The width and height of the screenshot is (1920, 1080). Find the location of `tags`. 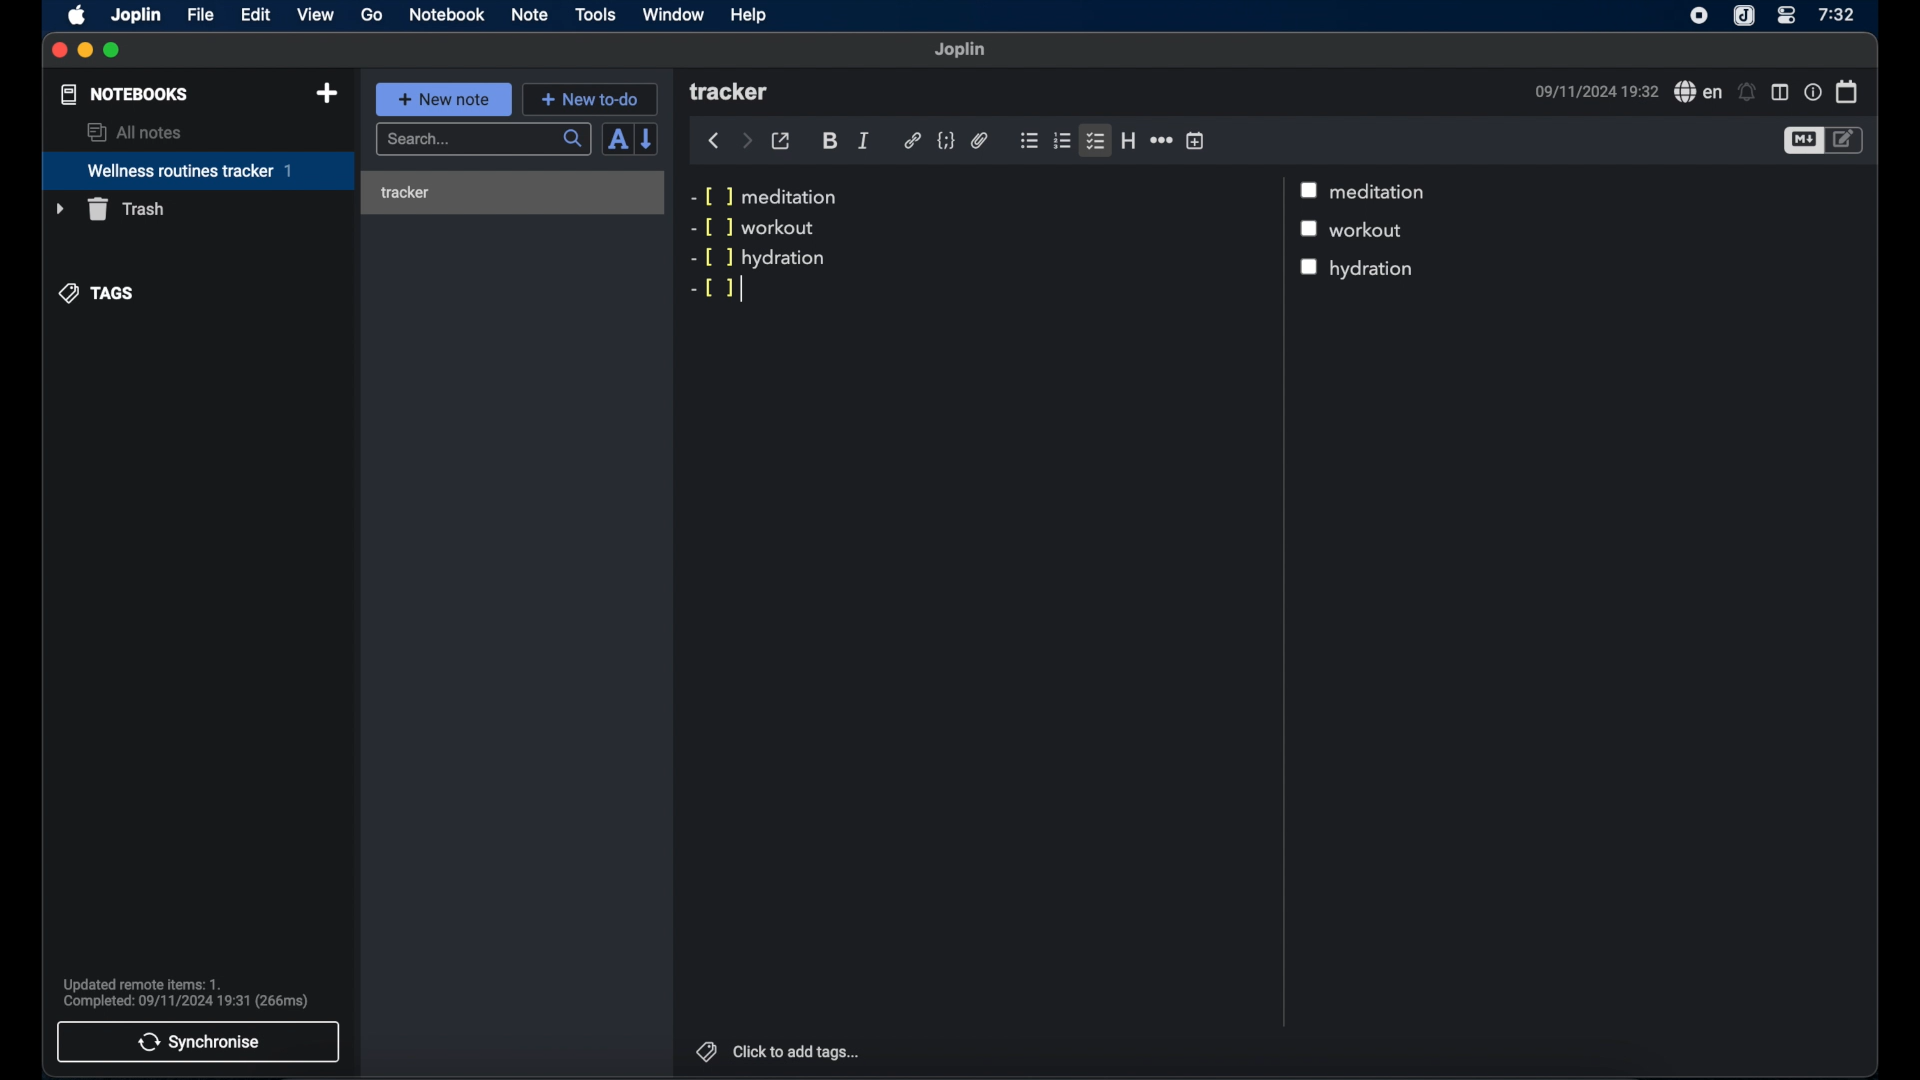

tags is located at coordinates (97, 294).